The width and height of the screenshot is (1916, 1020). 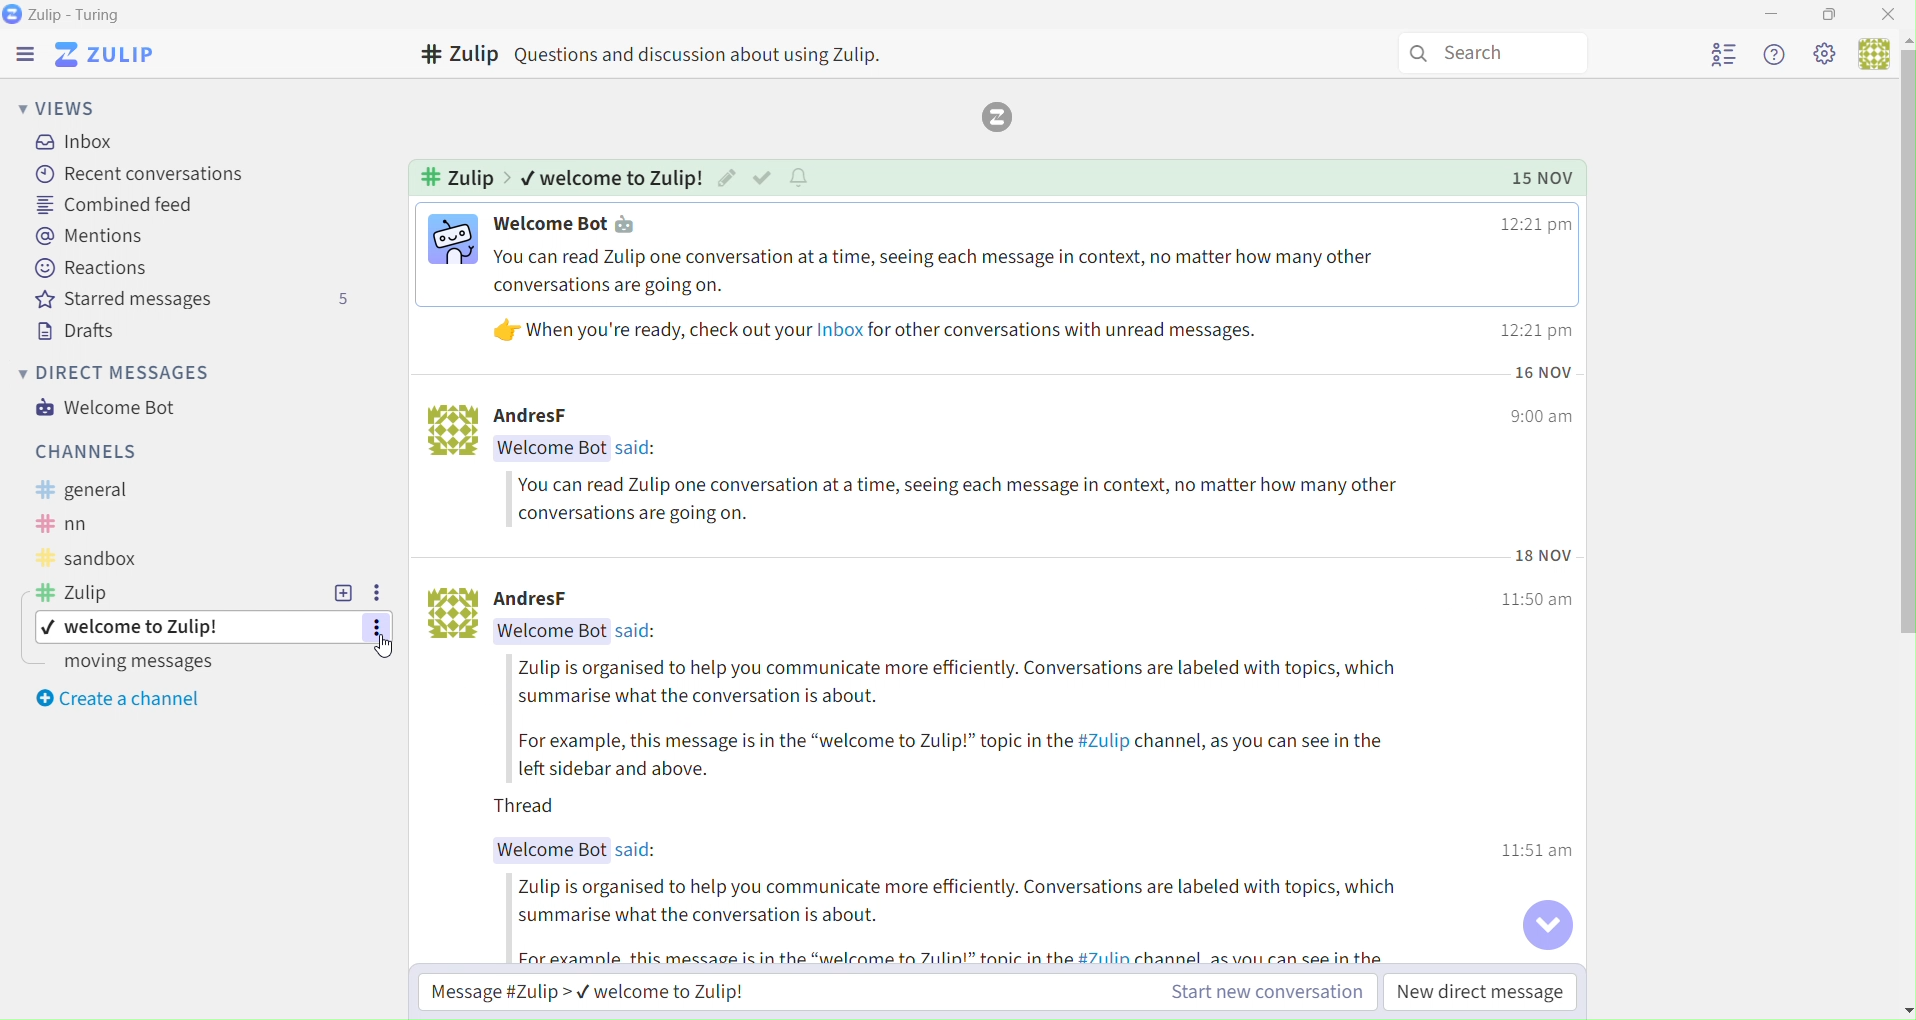 I want to click on Channels, so click(x=461, y=54).